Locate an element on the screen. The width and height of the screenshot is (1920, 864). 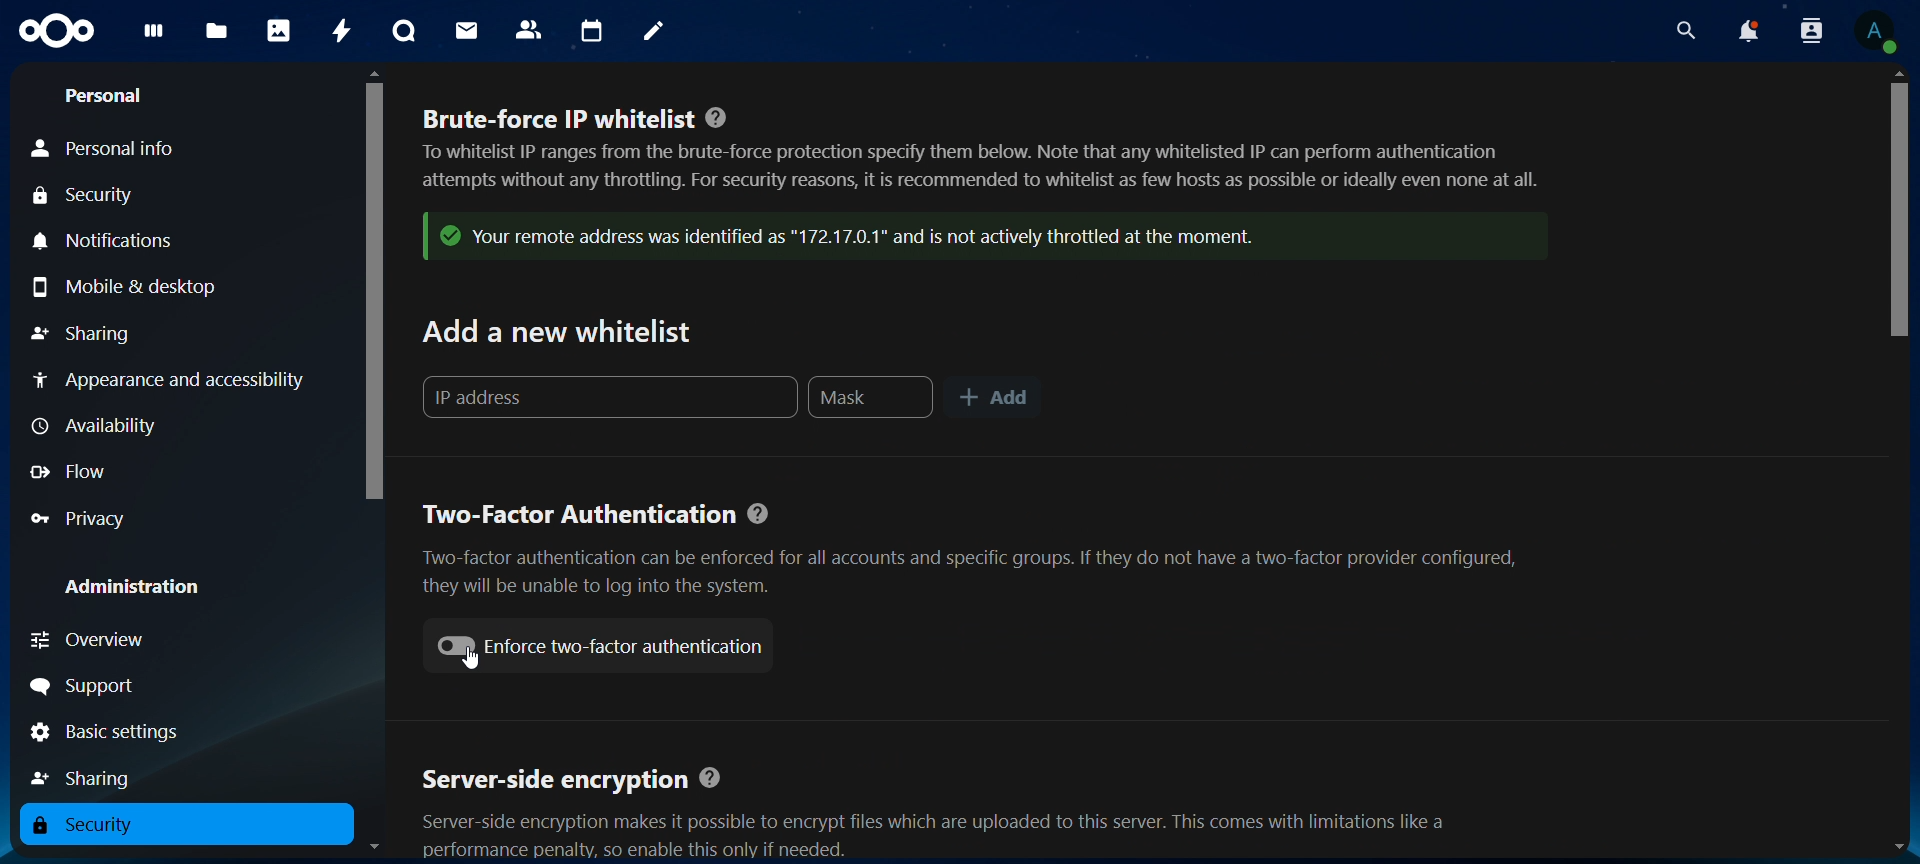
view profile is located at coordinates (1880, 30).